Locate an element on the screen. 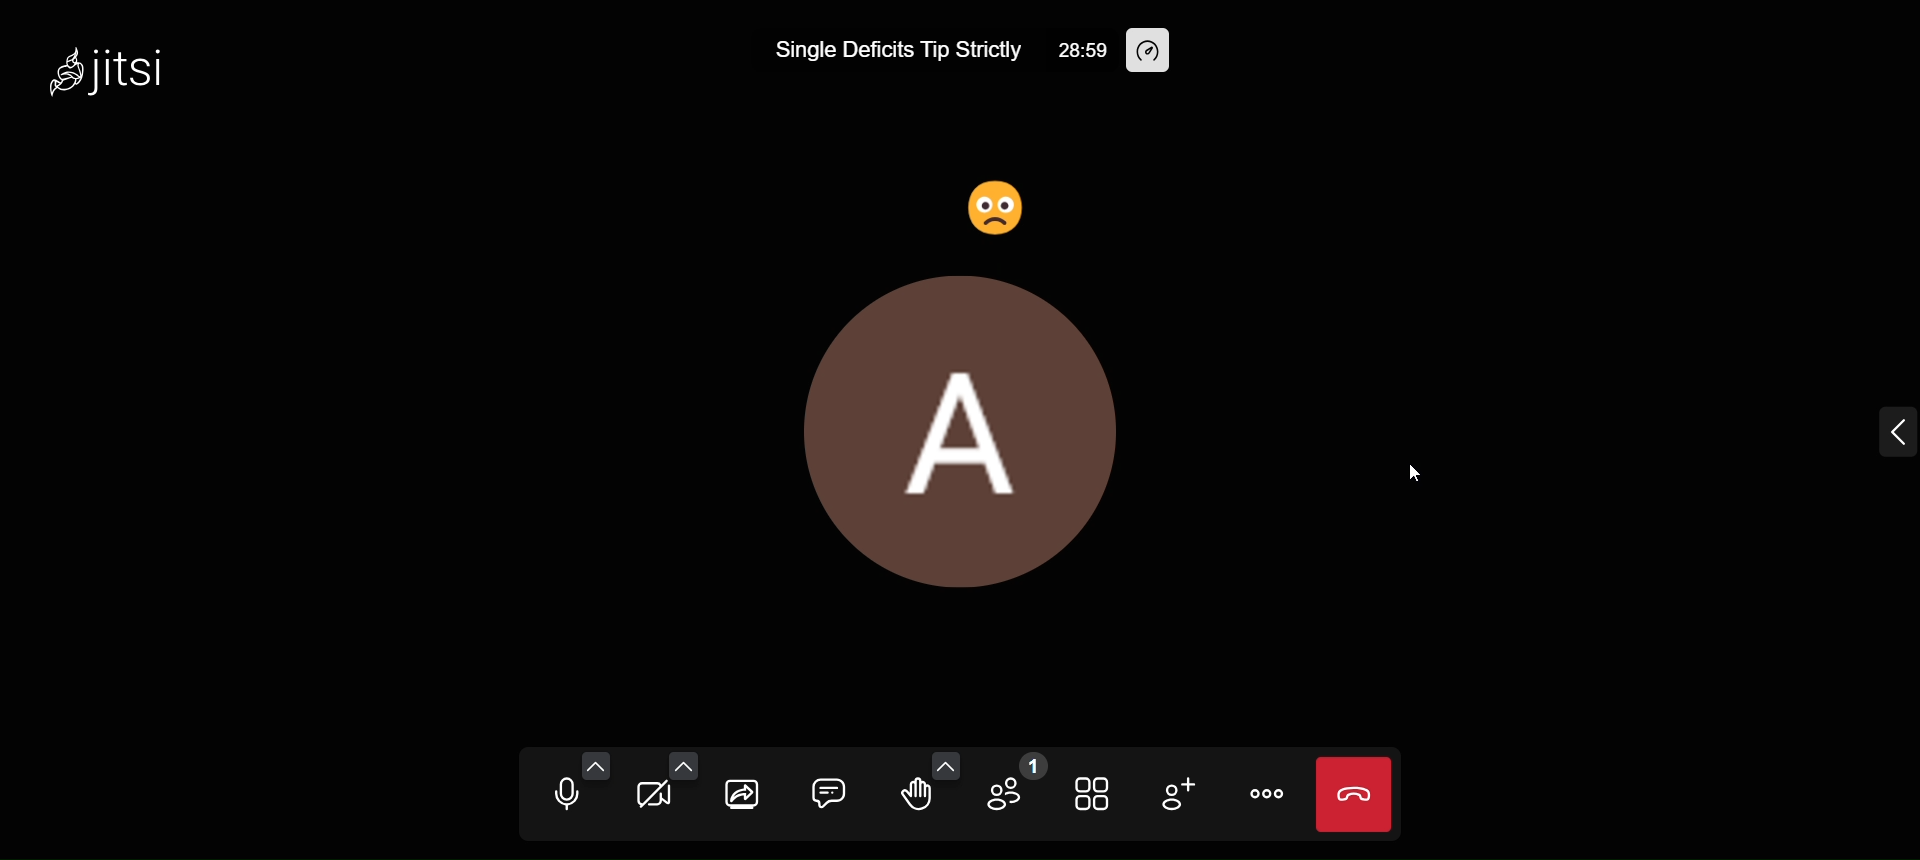 The width and height of the screenshot is (1920, 860). start camera is located at coordinates (650, 800).